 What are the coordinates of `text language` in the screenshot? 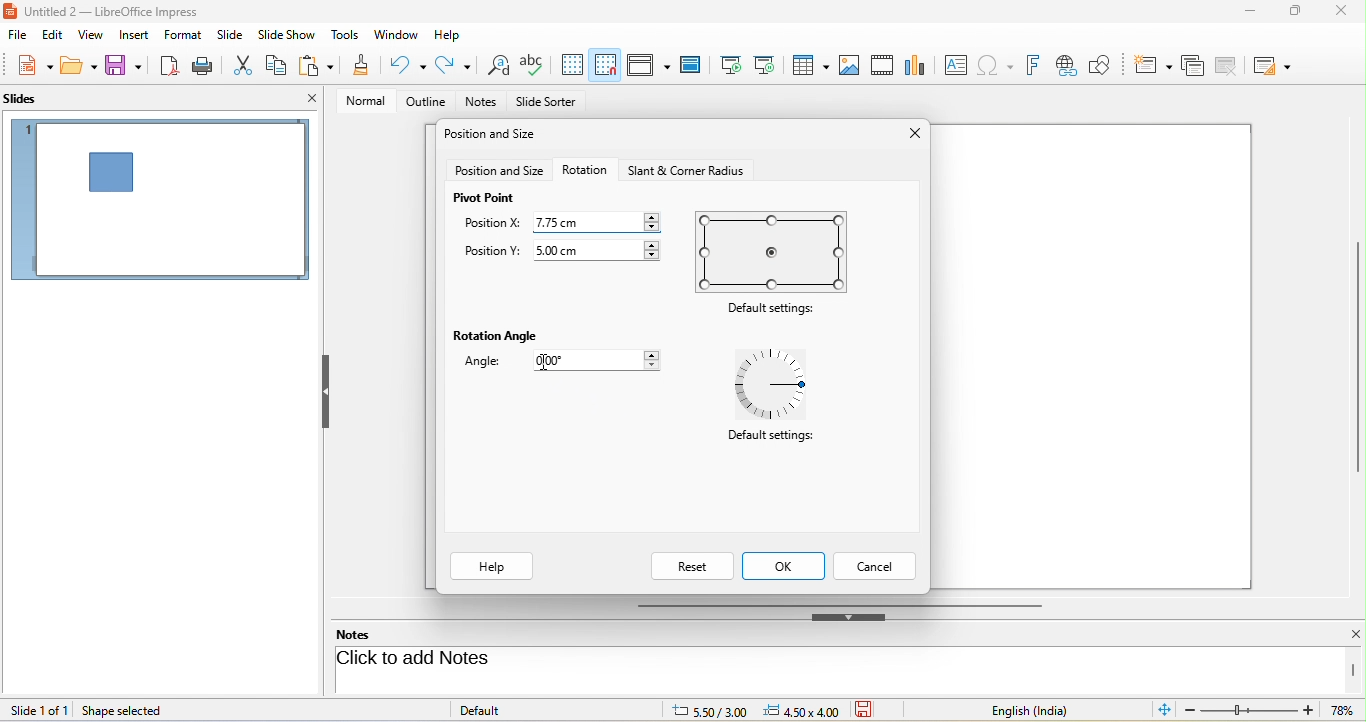 It's located at (1045, 710).